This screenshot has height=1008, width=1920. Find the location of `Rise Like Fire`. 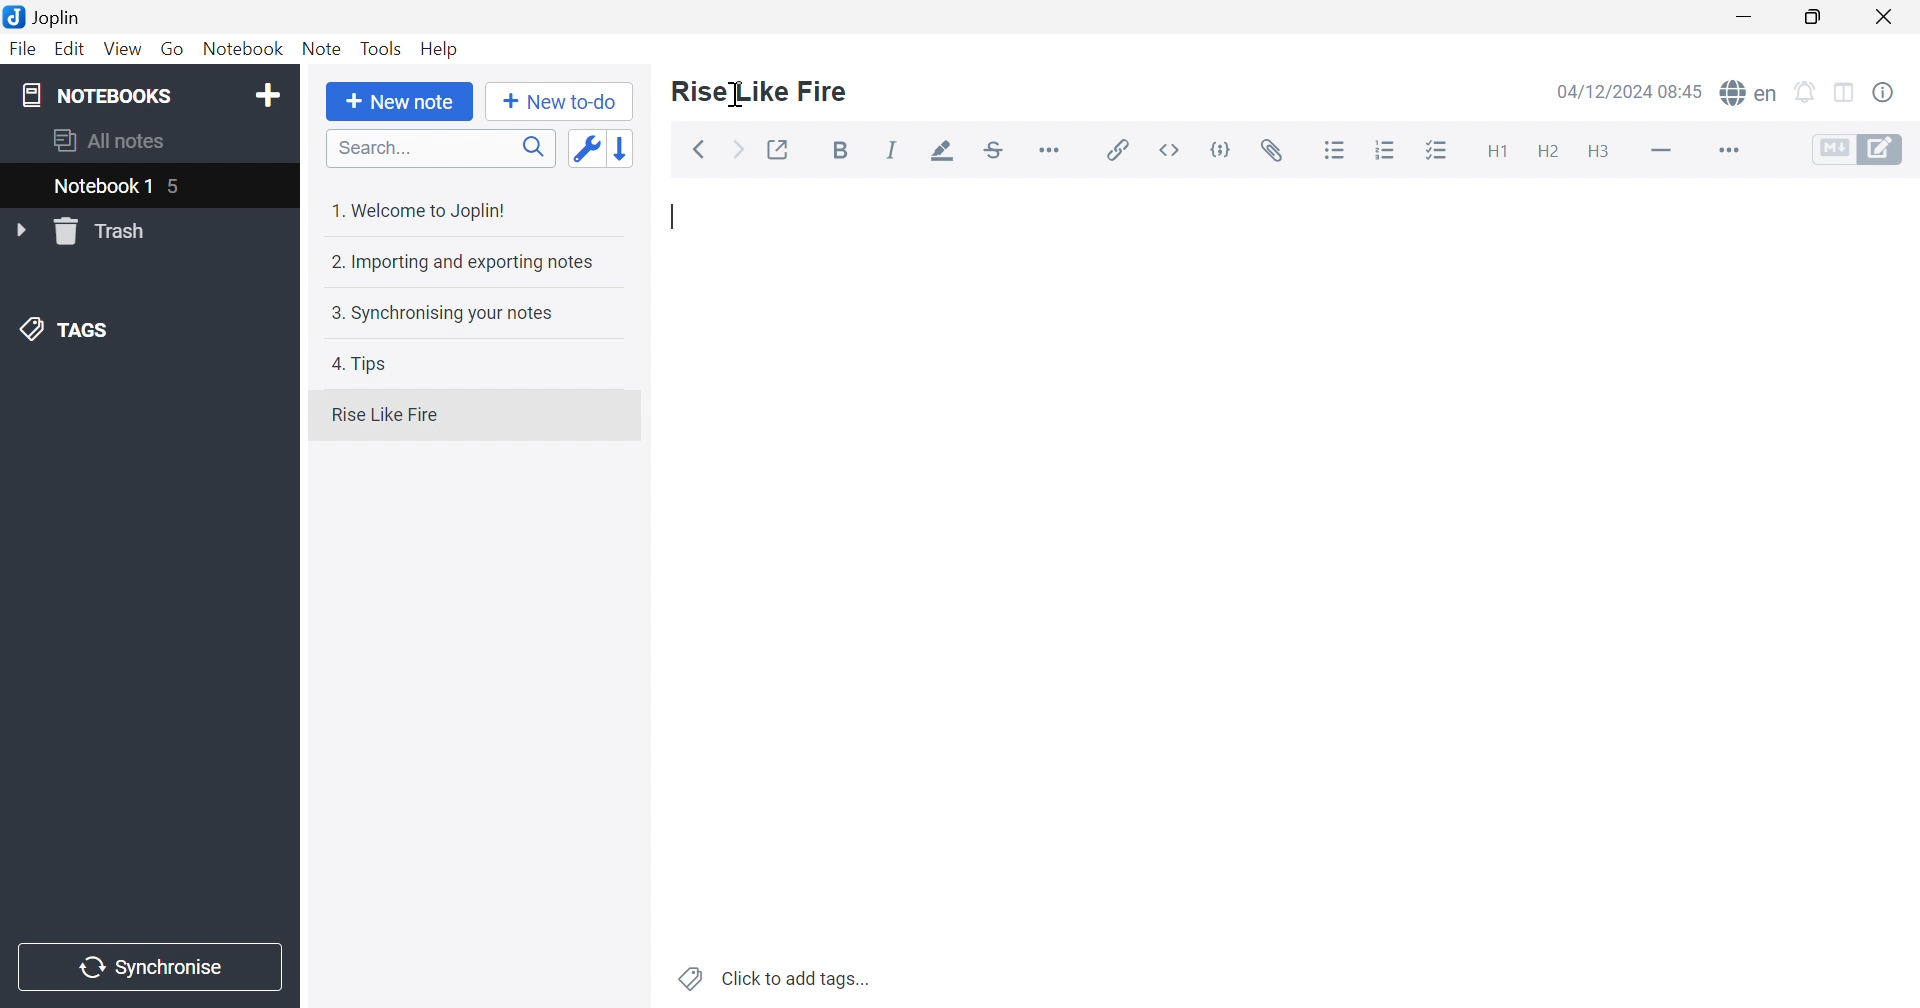

Rise Like Fire is located at coordinates (392, 414).